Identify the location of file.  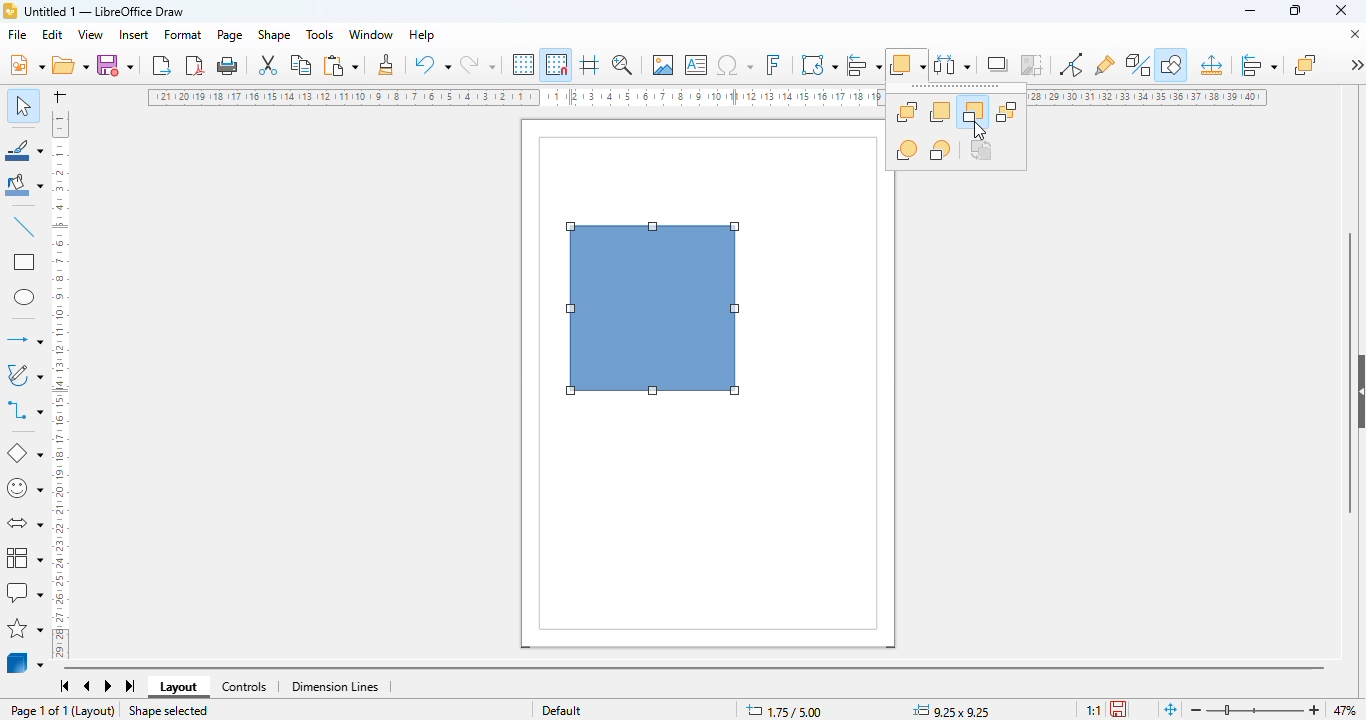
(17, 34).